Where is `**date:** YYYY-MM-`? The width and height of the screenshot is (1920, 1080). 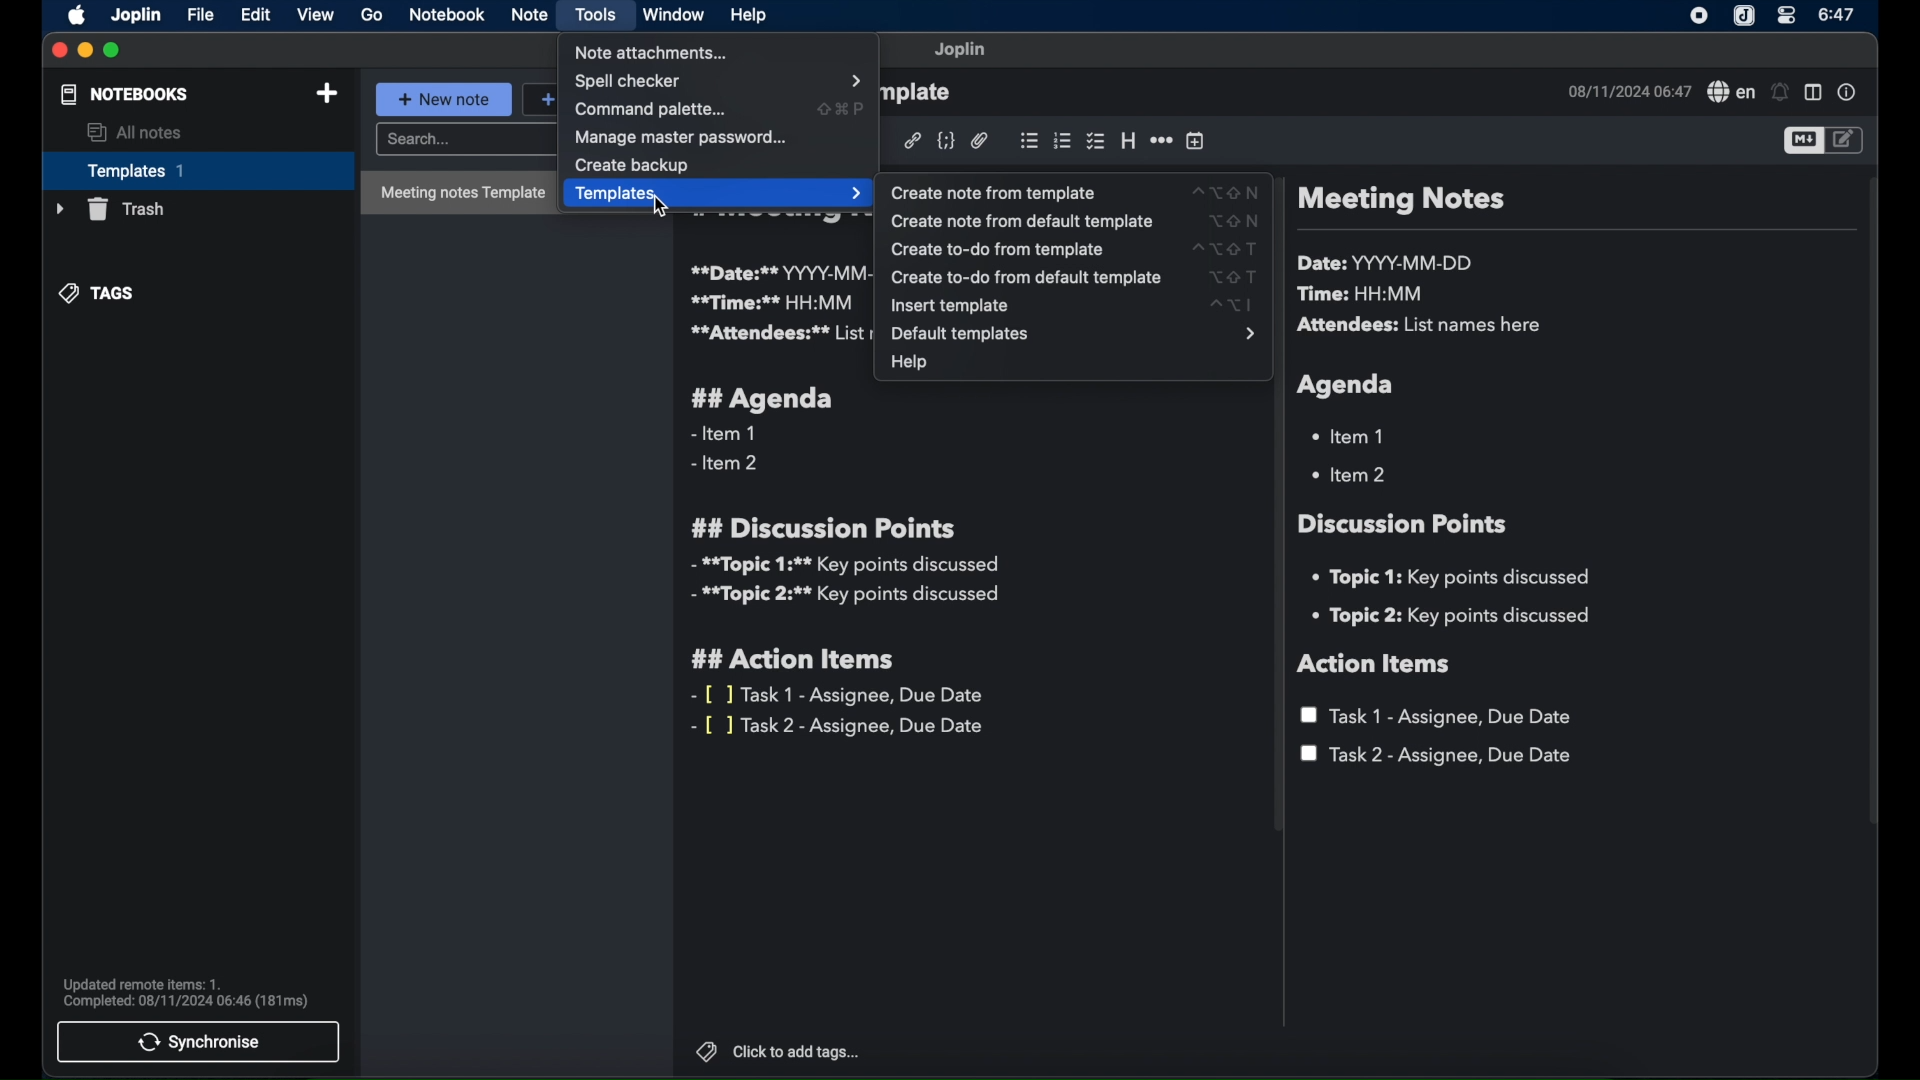
**date:** YYYY-MM- is located at coordinates (777, 272).